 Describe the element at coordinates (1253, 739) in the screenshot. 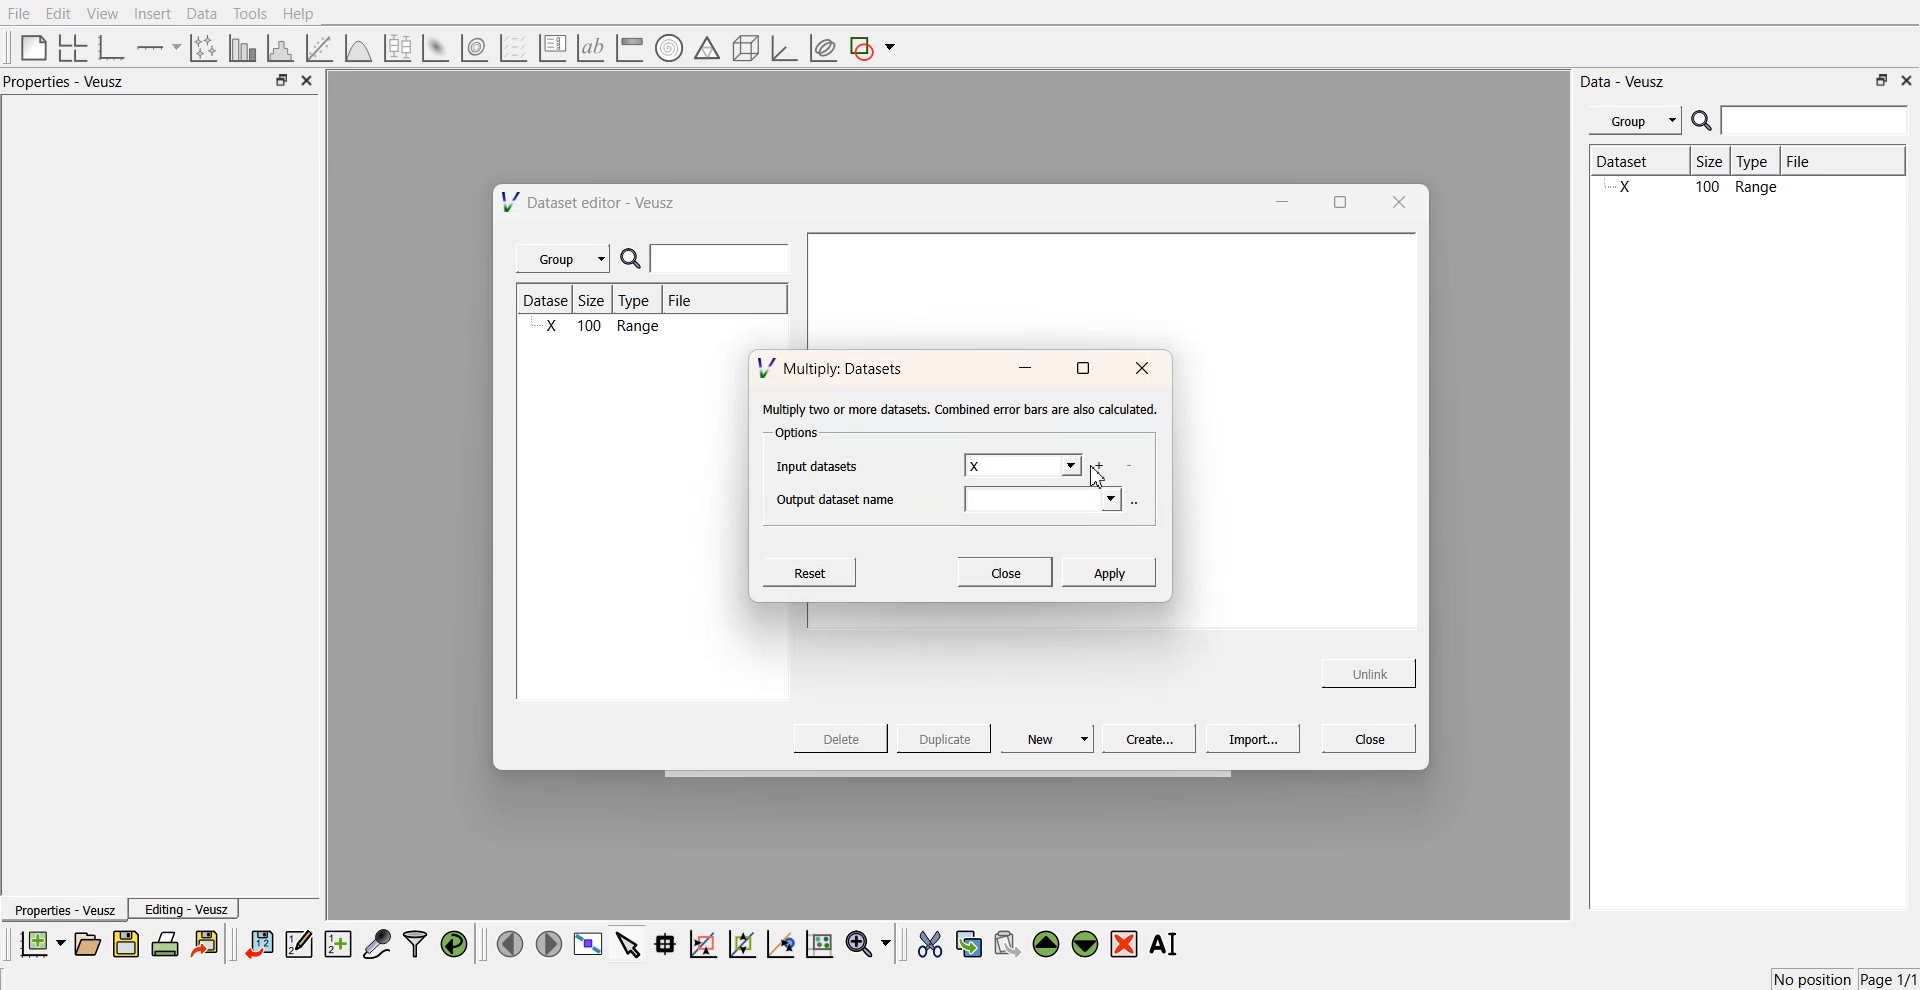

I see `Import...` at that location.